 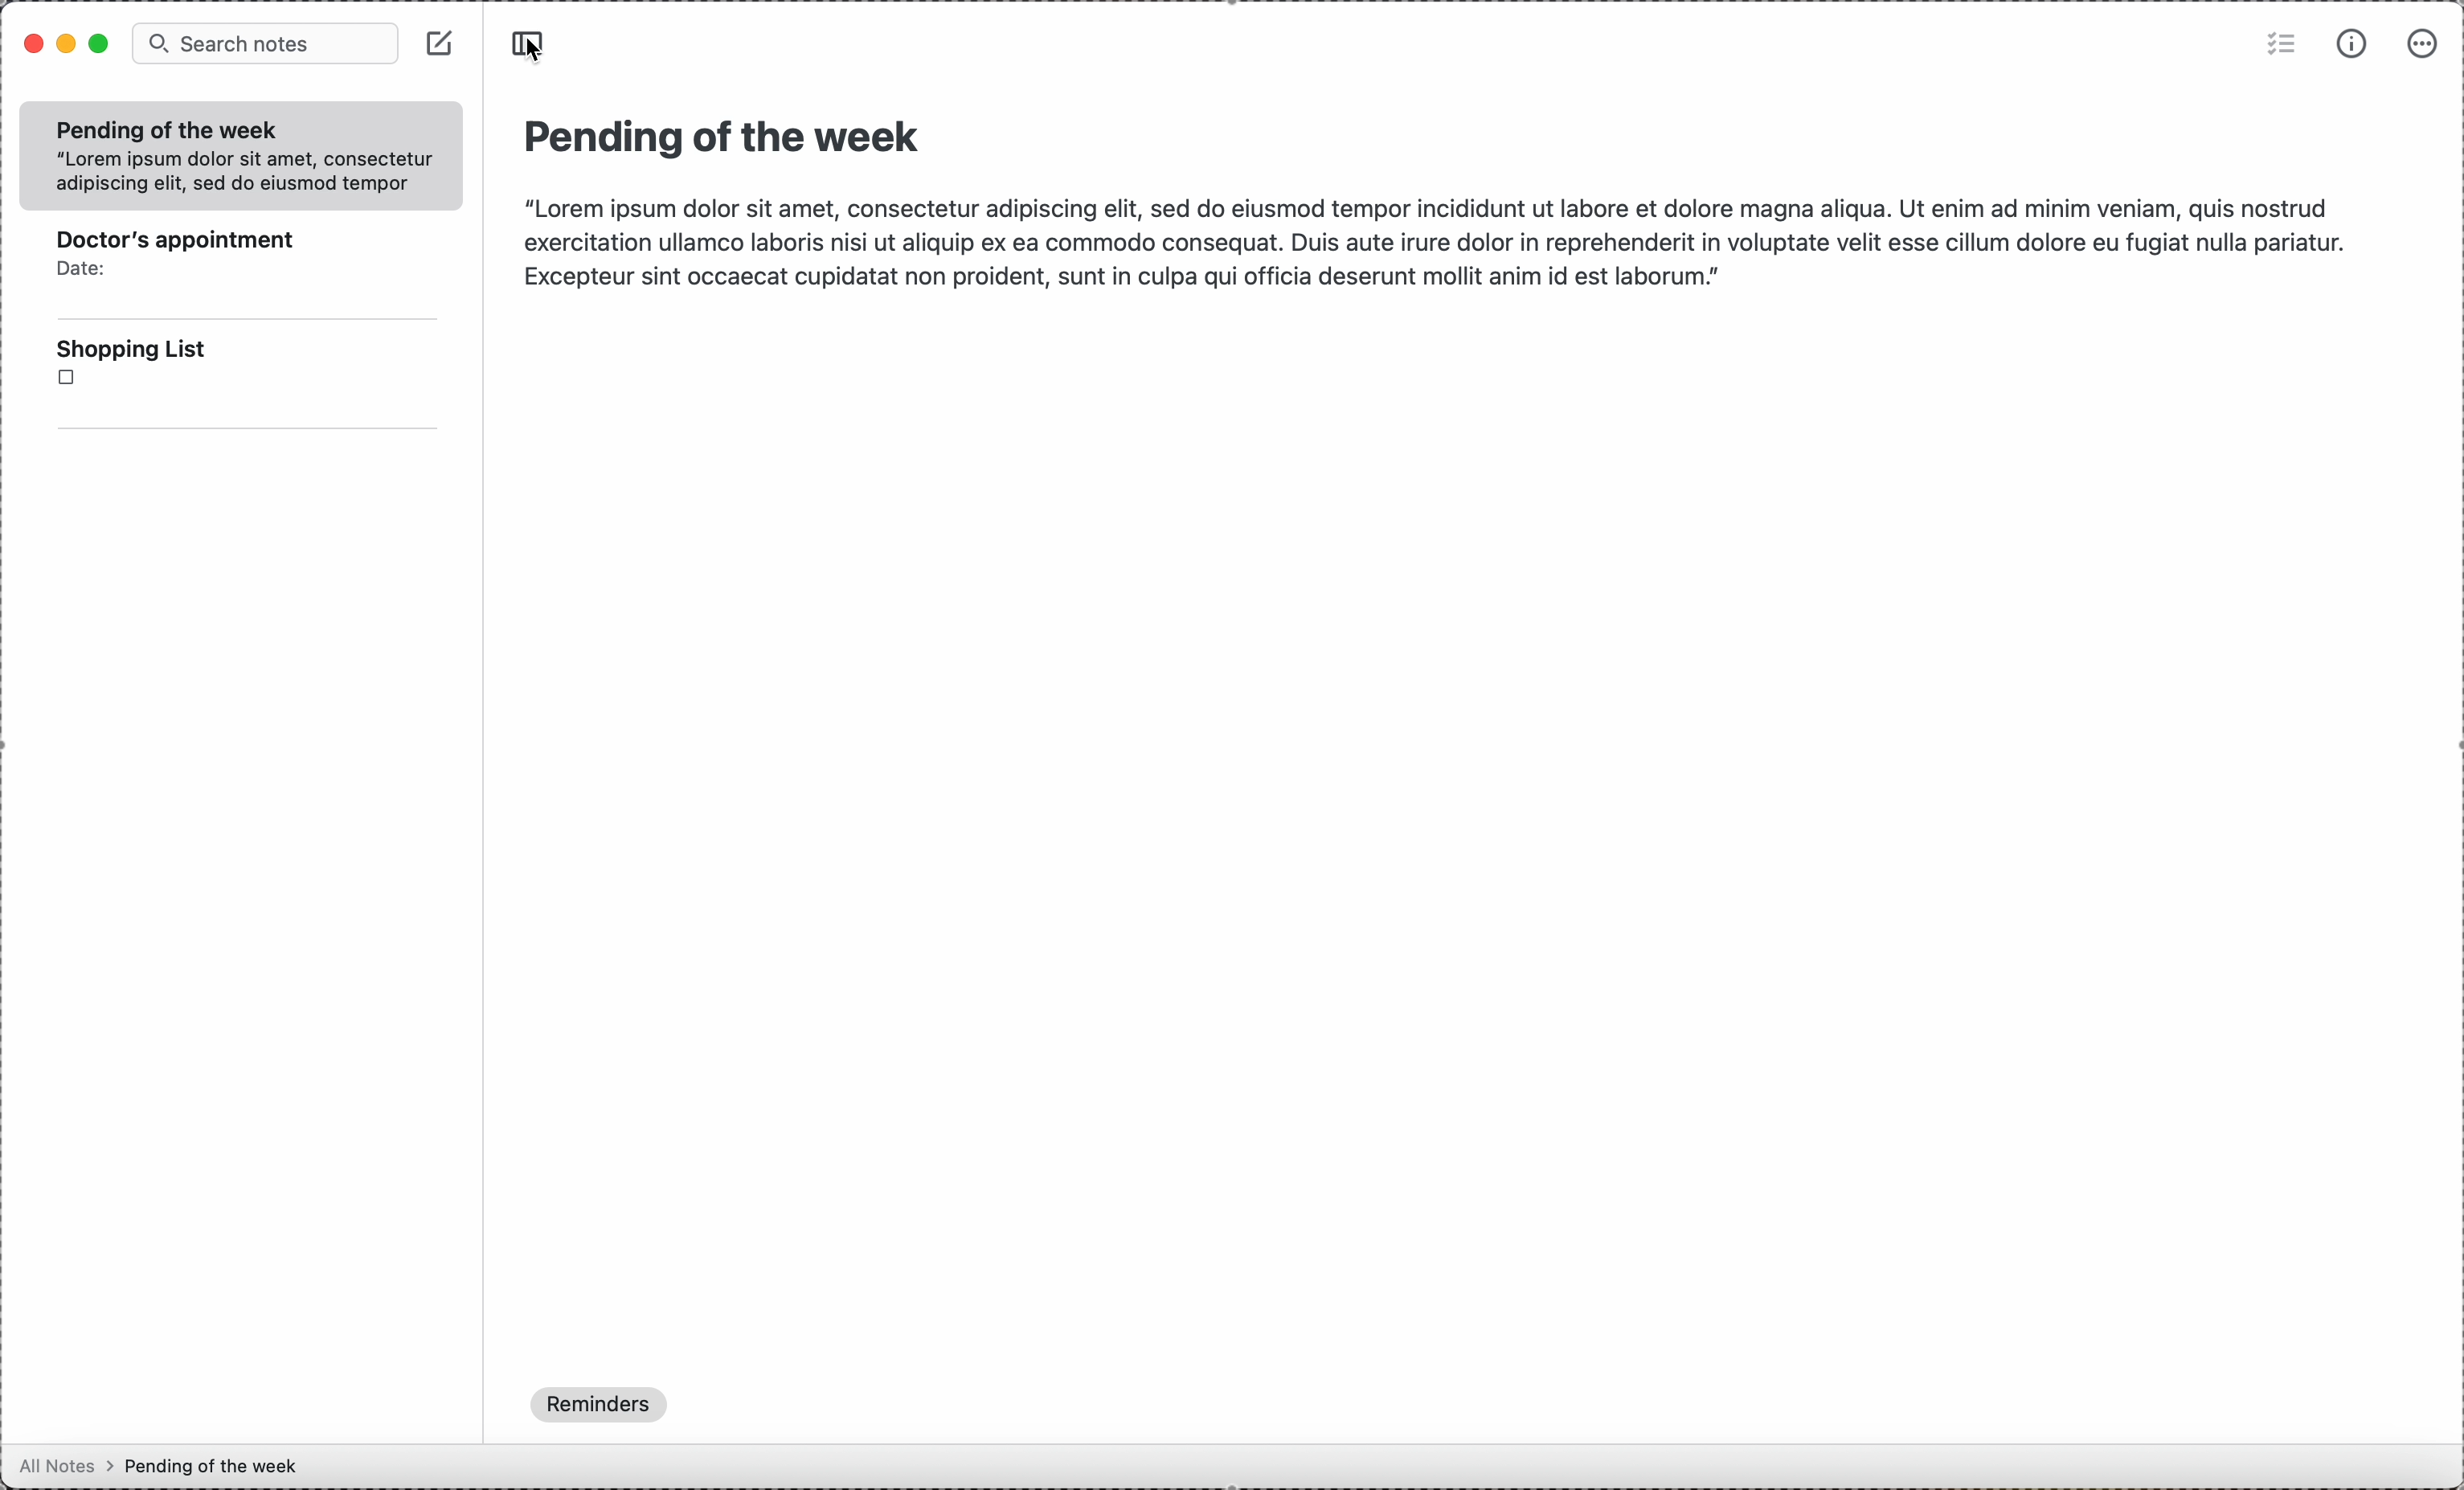 I want to click on click on toggle sidebar, so click(x=530, y=47).